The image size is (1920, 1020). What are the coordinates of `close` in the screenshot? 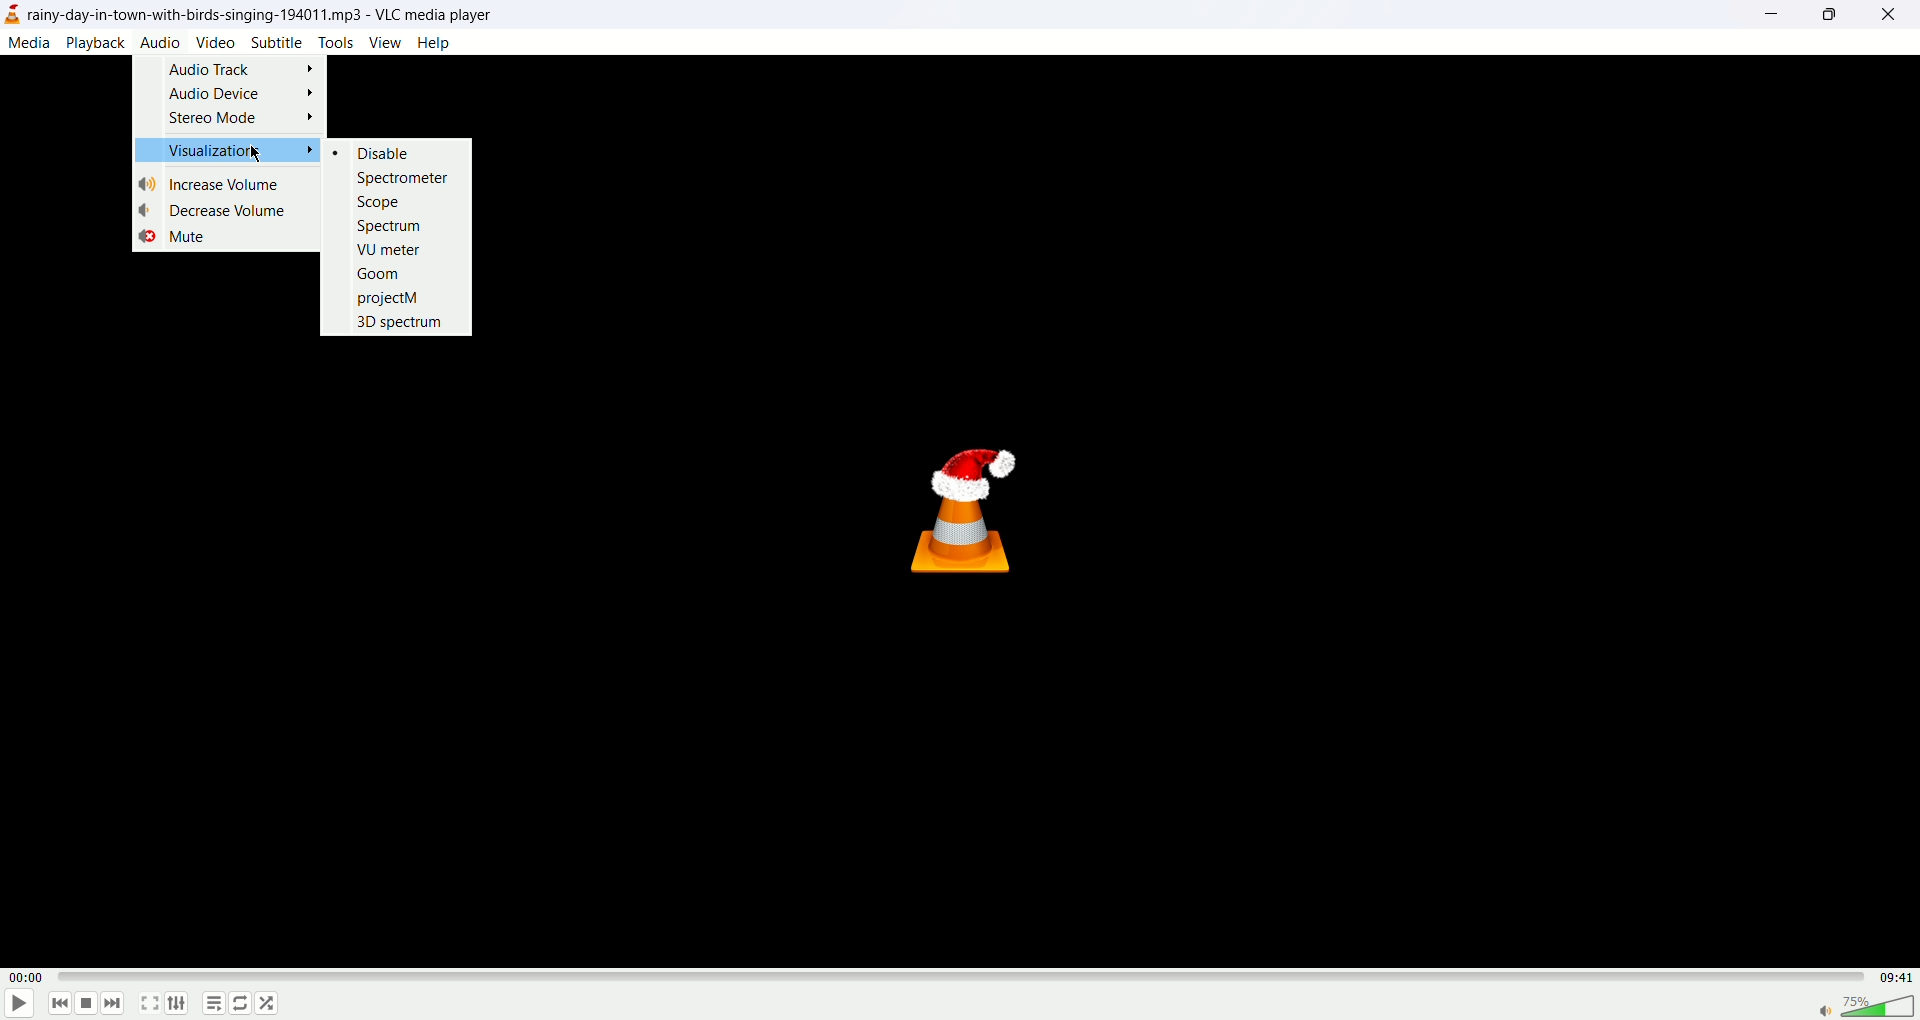 It's located at (1894, 18).